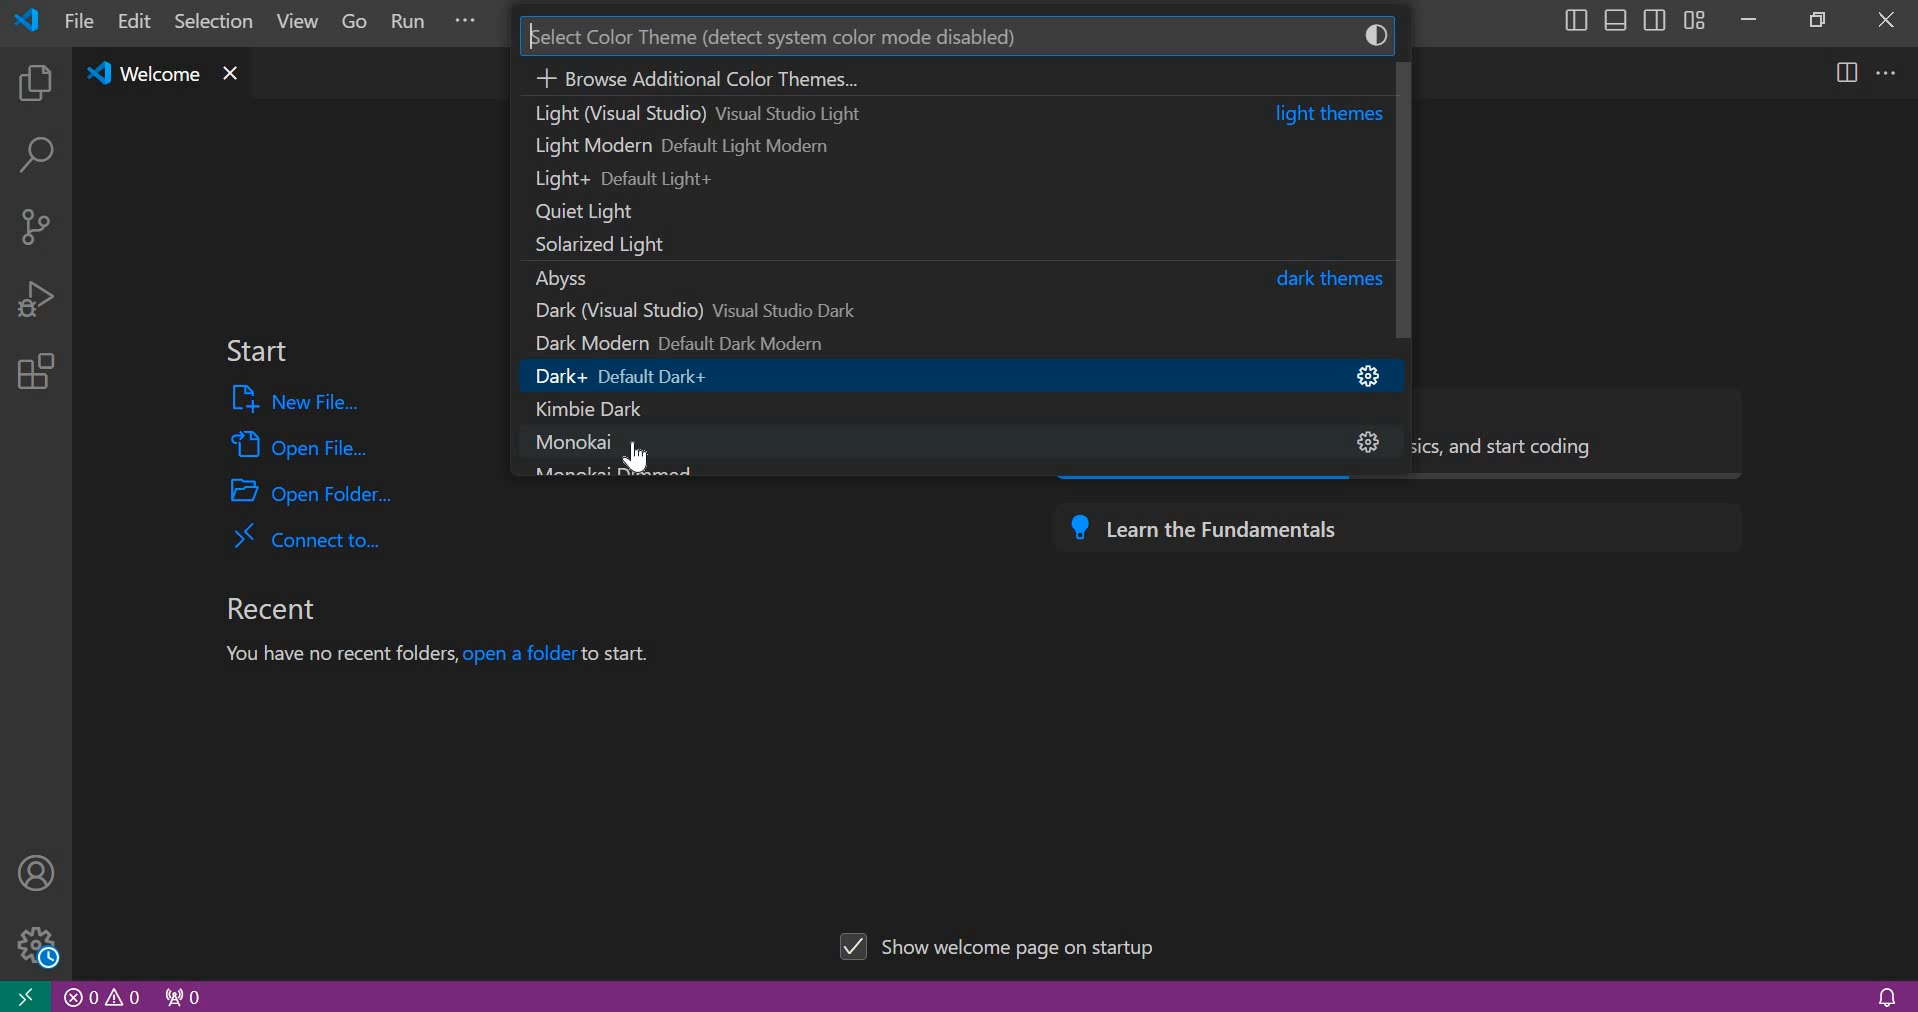  I want to click on accounts, so click(38, 871).